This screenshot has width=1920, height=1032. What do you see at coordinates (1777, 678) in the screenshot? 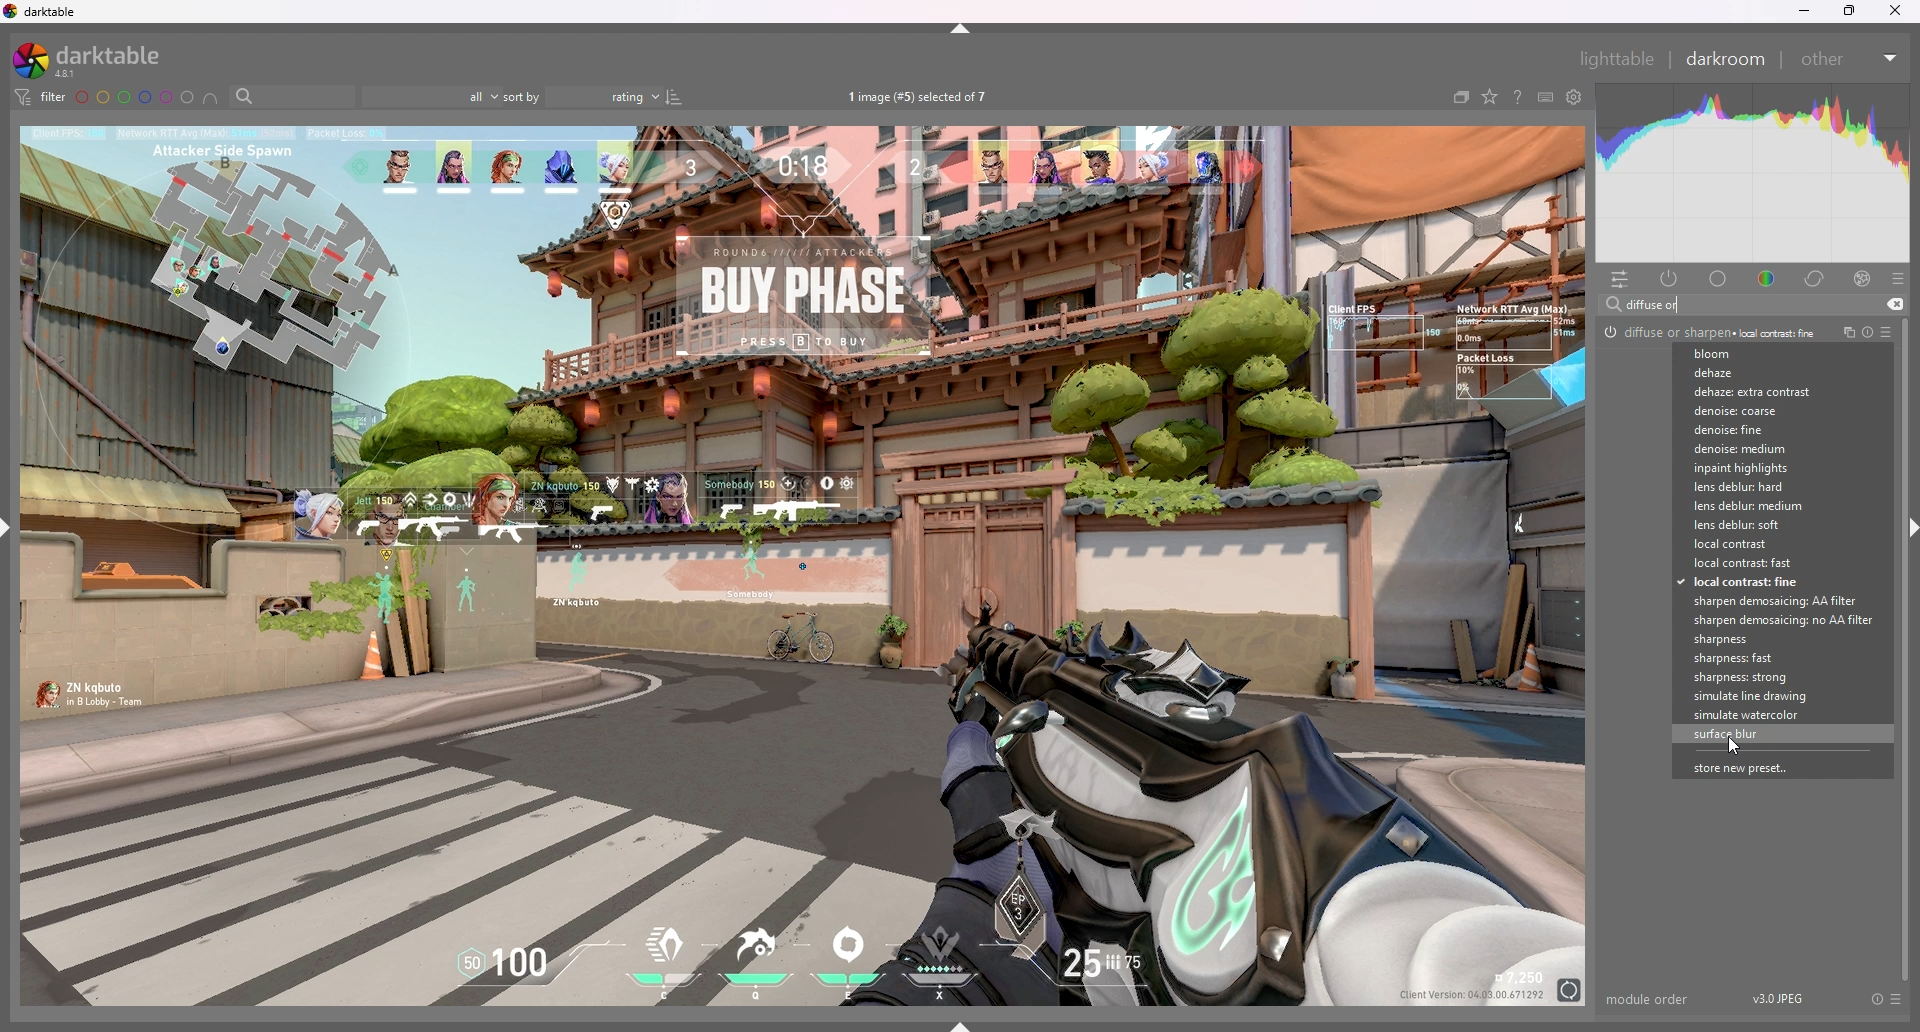
I see `sharpness strong` at bounding box center [1777, 678].